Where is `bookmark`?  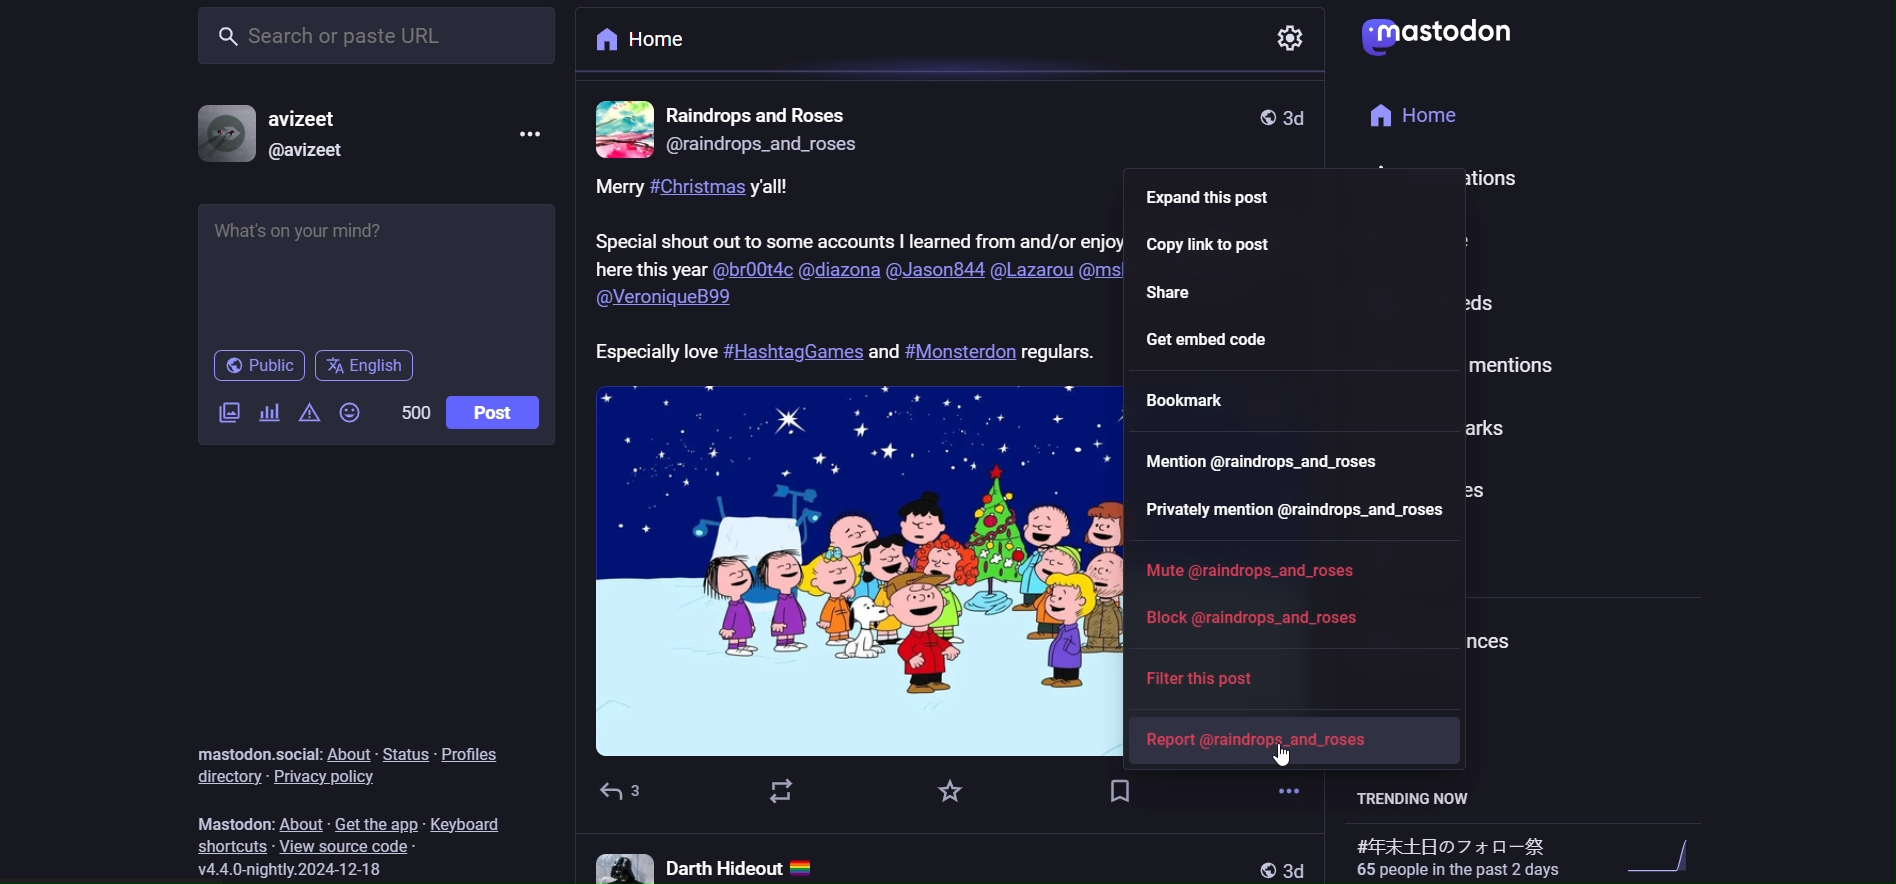
bookmark is located at coordinates (1121, 794).